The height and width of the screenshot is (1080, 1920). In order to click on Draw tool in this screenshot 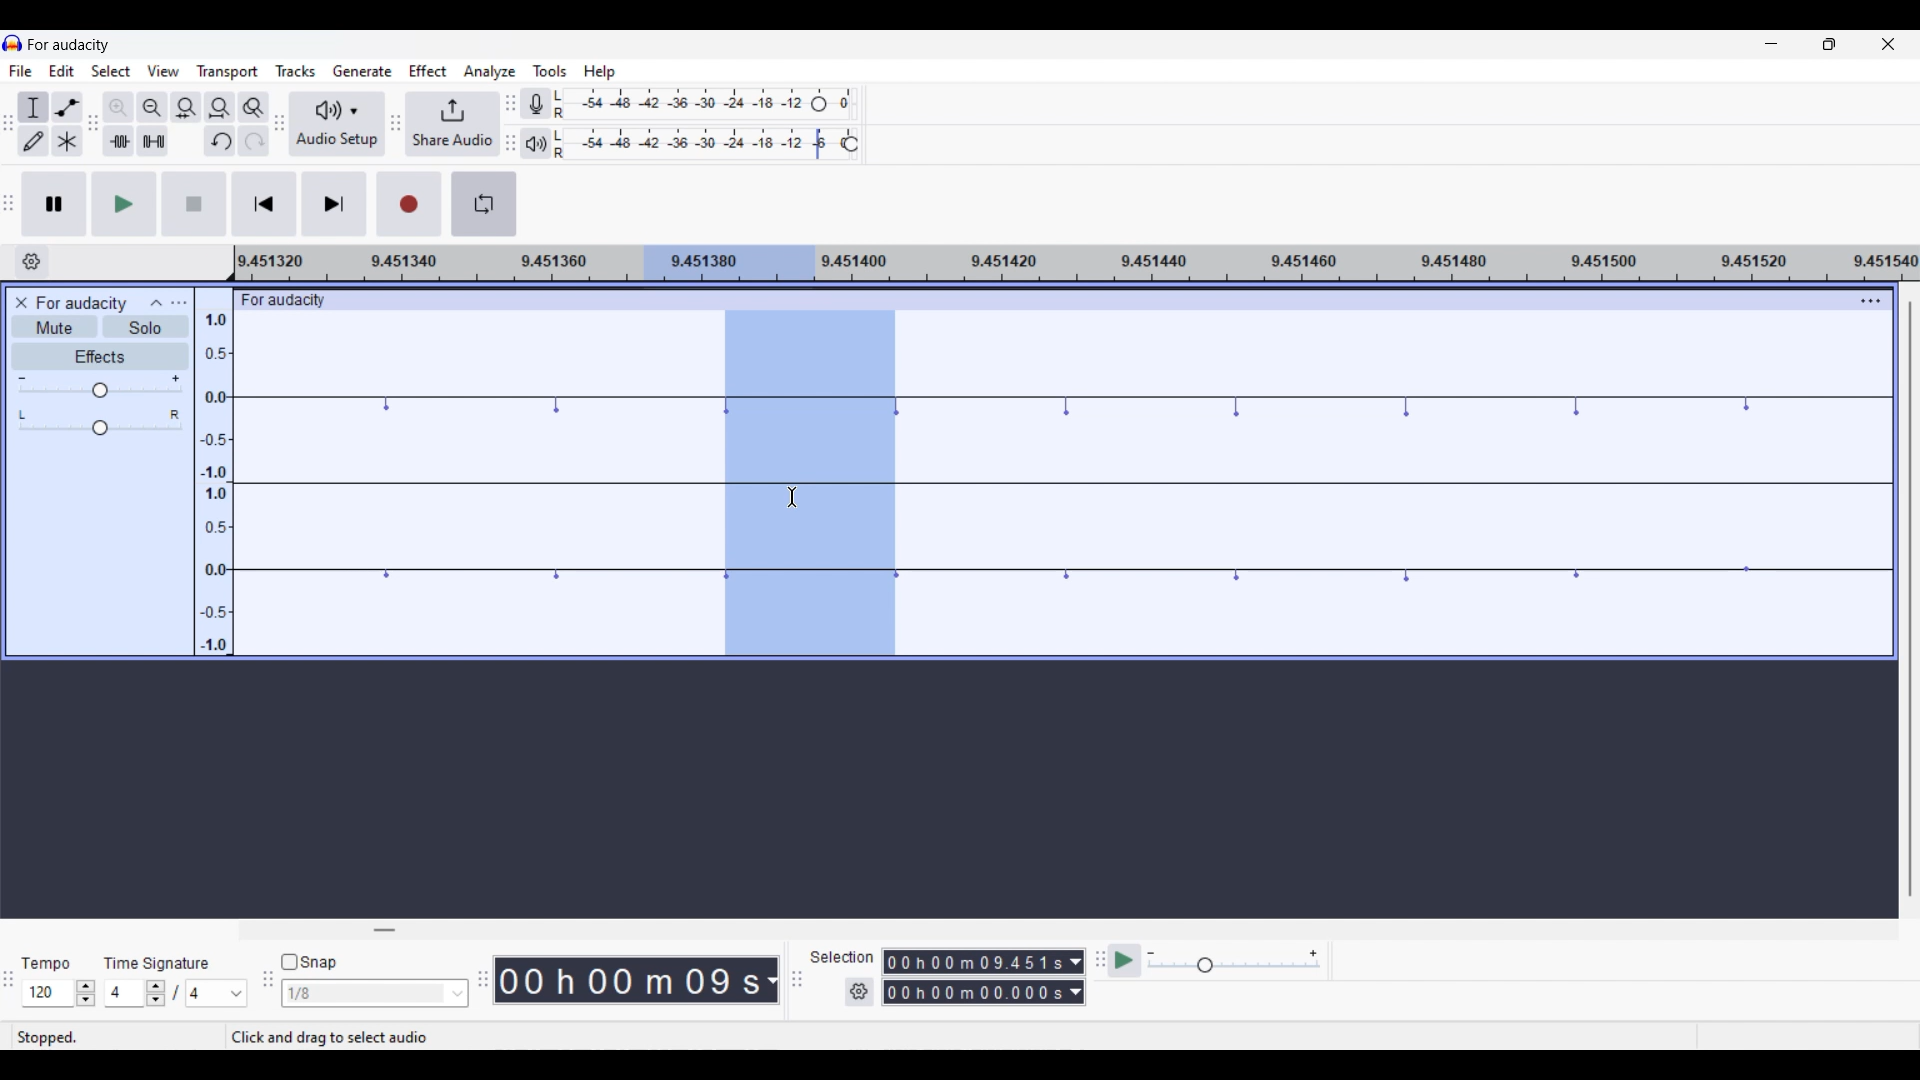, I will do `click(34, 141)`.